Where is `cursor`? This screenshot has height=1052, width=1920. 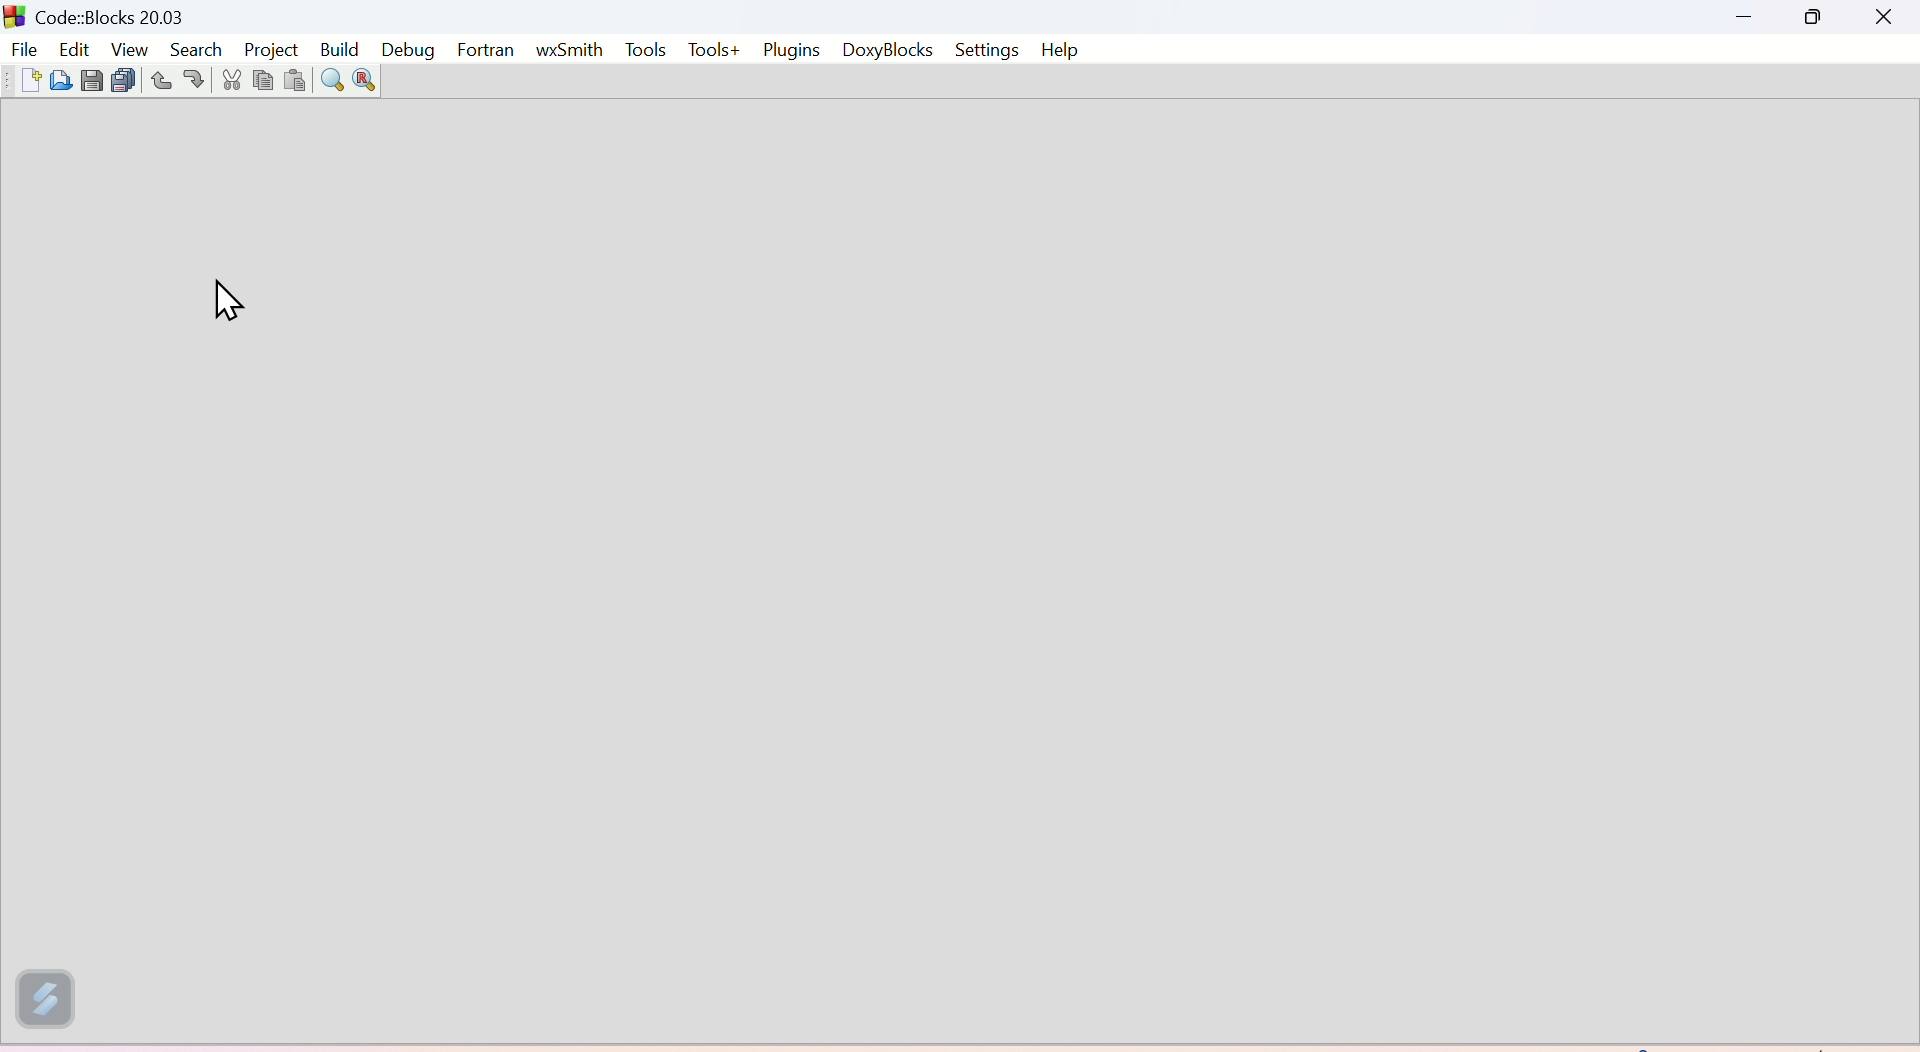
cursor is located at coordinates (227, 298).